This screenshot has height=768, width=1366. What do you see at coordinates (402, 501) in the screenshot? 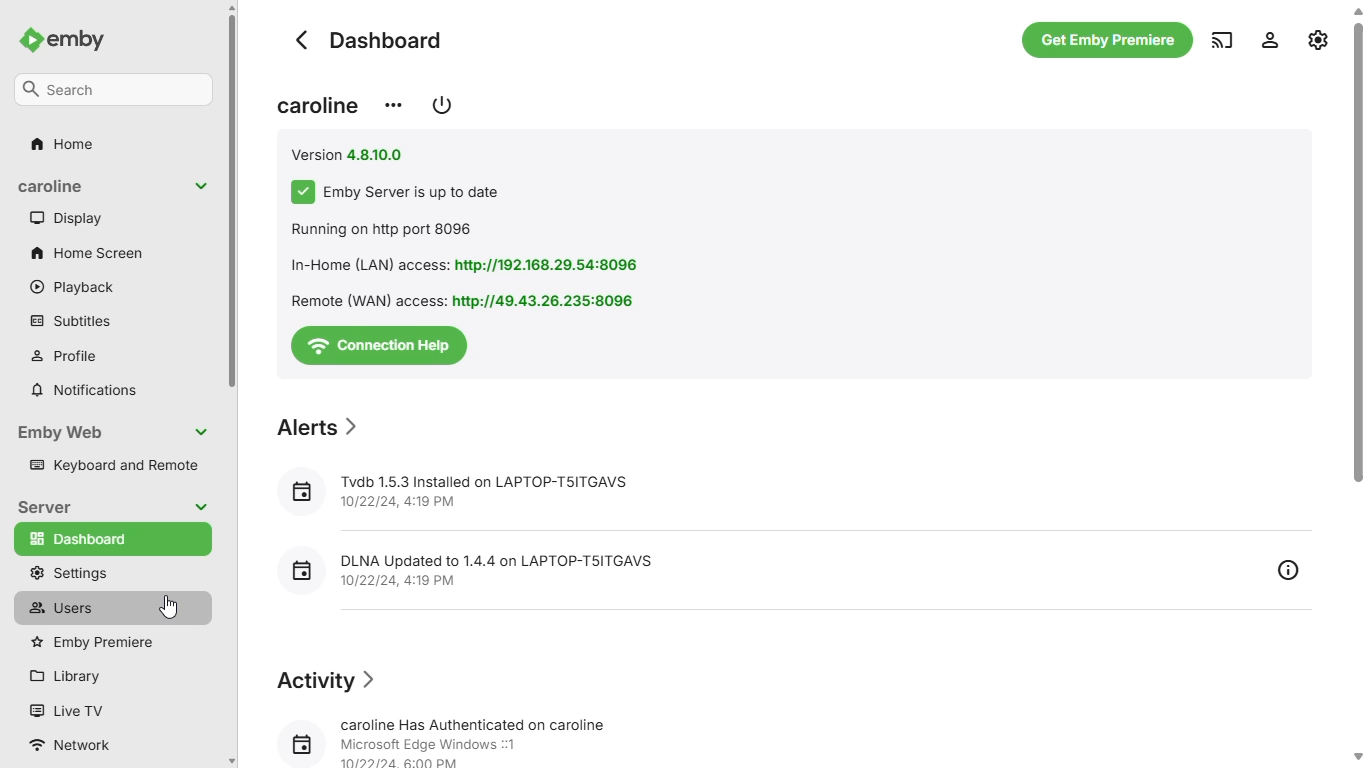
I see `10/22/24, 4:19 PM` at bounding box center [402, 501].